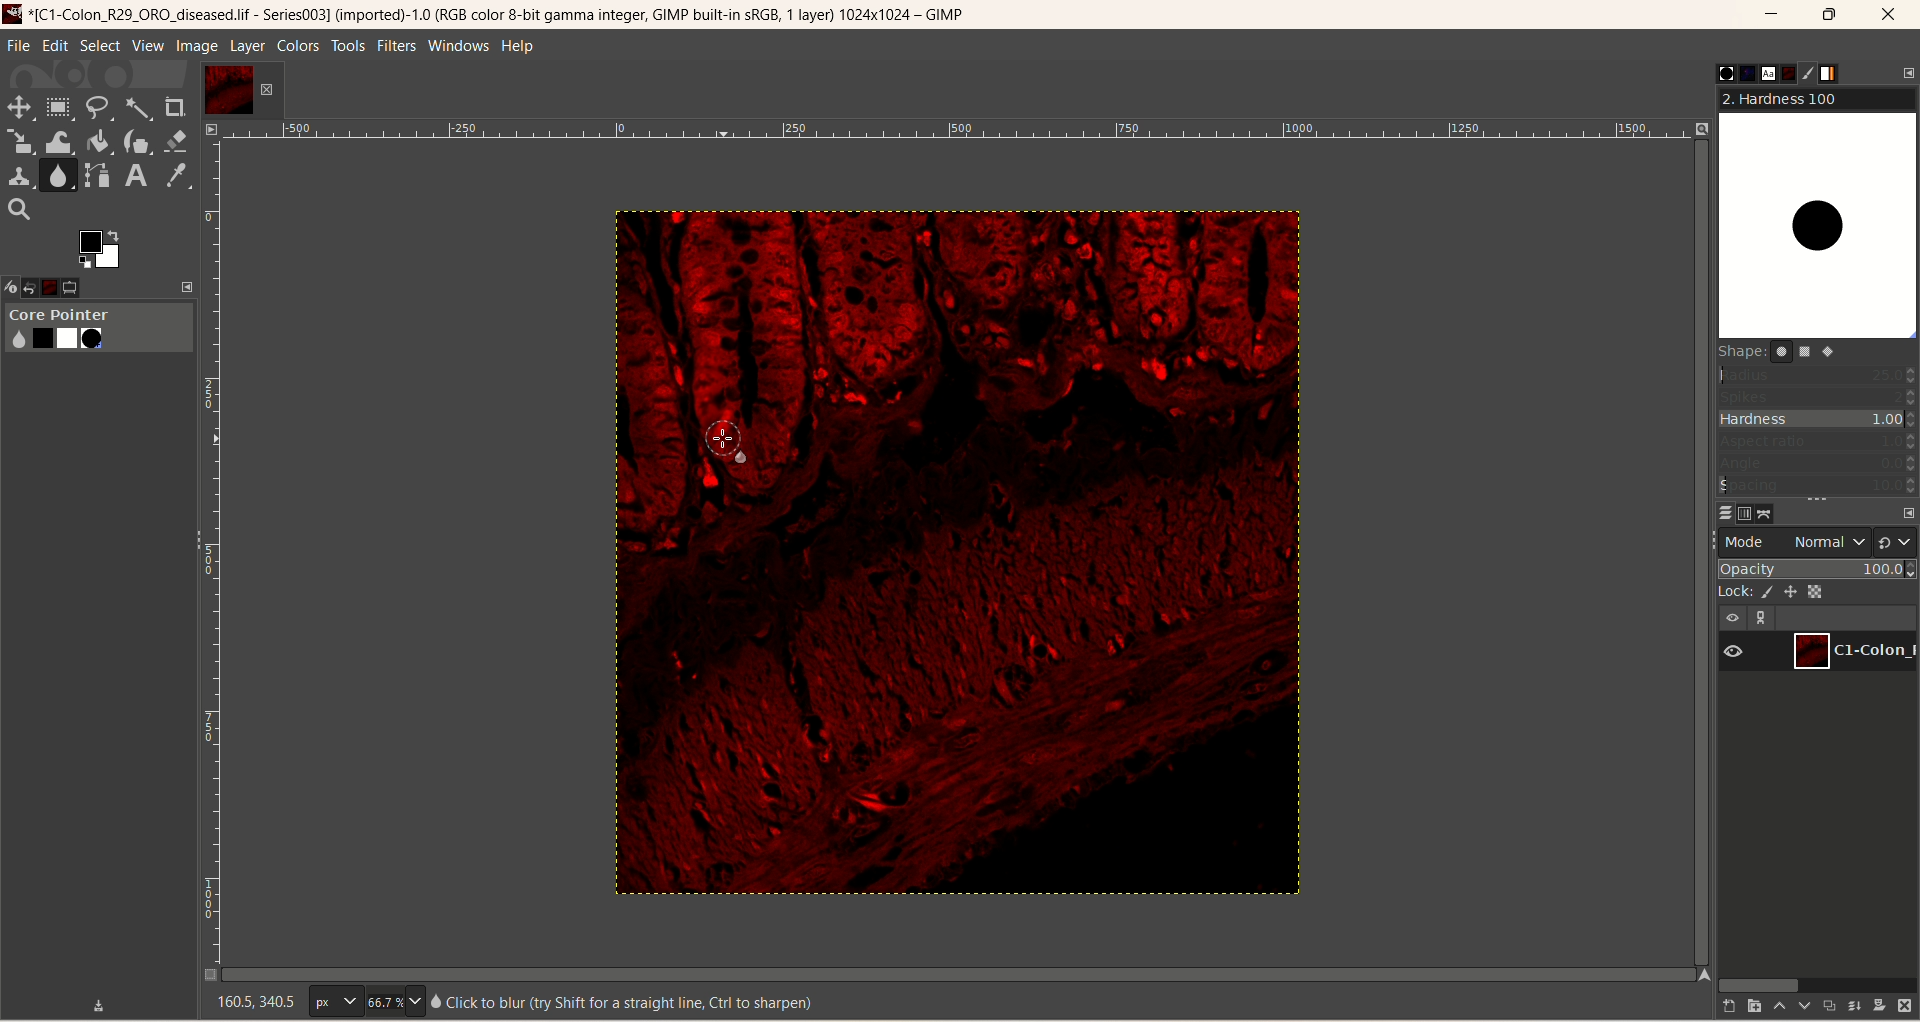 This screenshot has width=1920, height=1022. Describe the element at coordinates (197, 47) in the screenshot. I see `image` at that location.